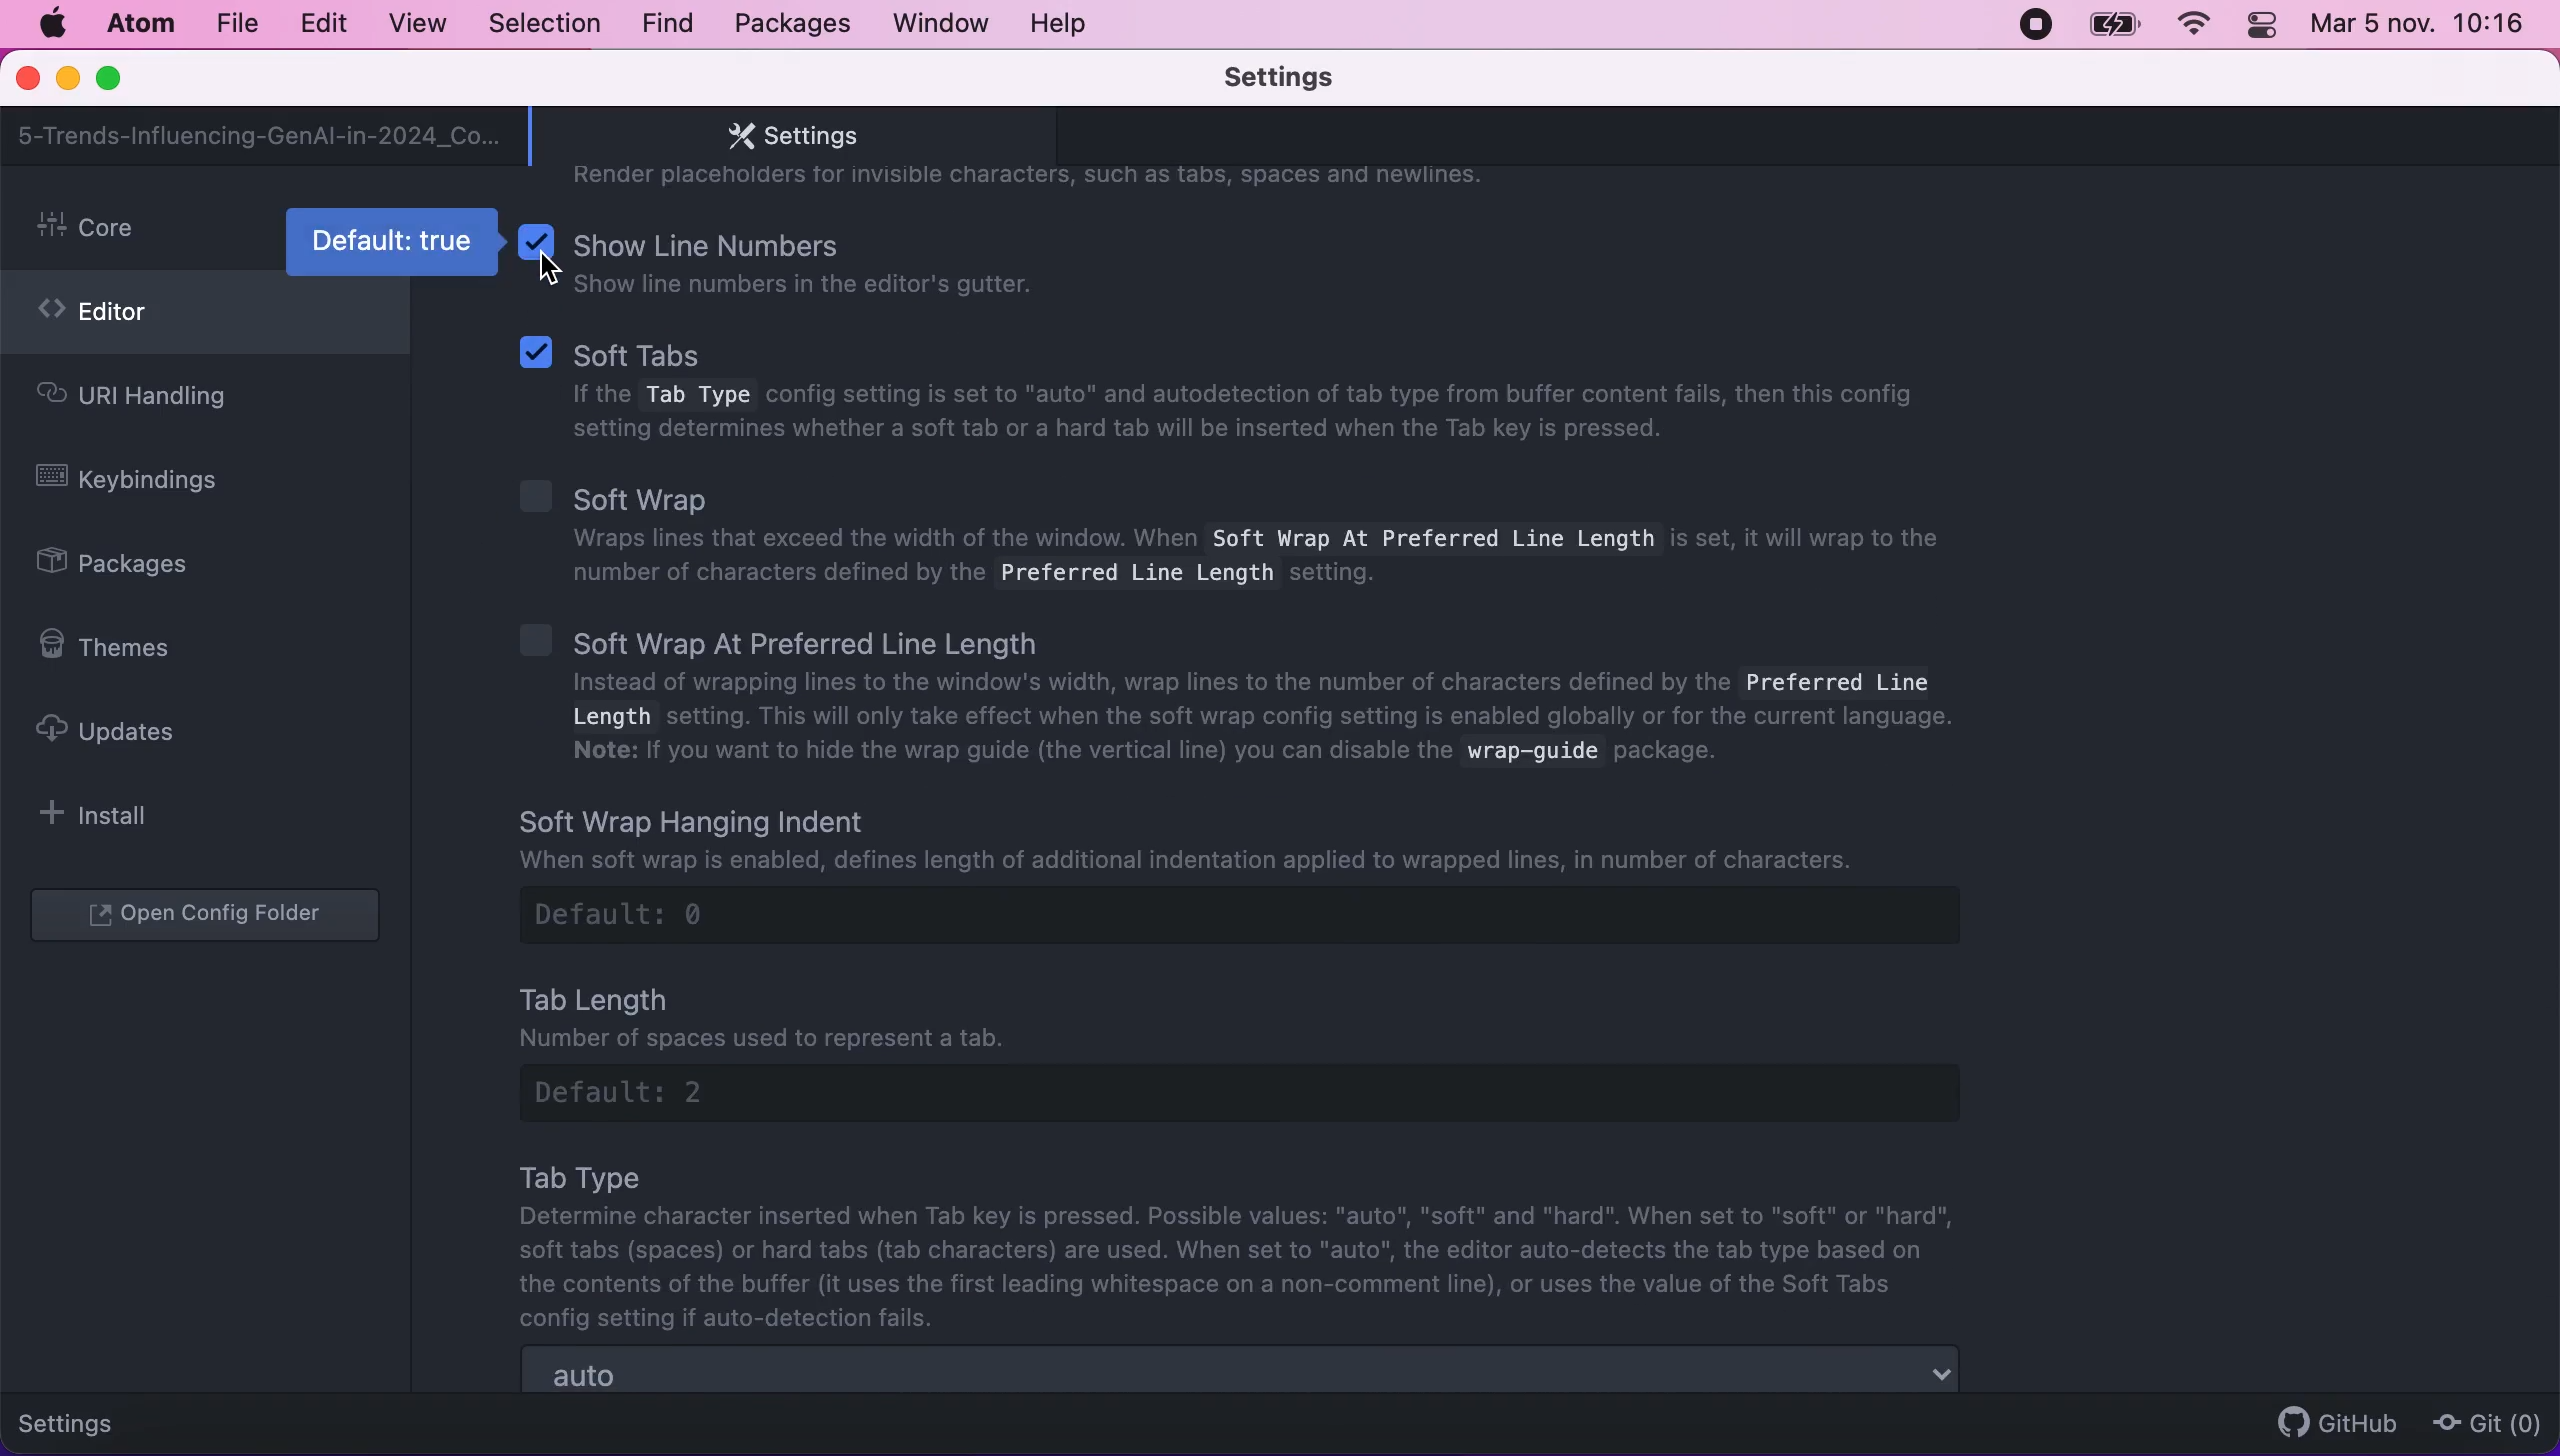  What do you see at coordinates (843, 261) in the screenshot?
I see `show line numbers` at bounding box center [843, 261].